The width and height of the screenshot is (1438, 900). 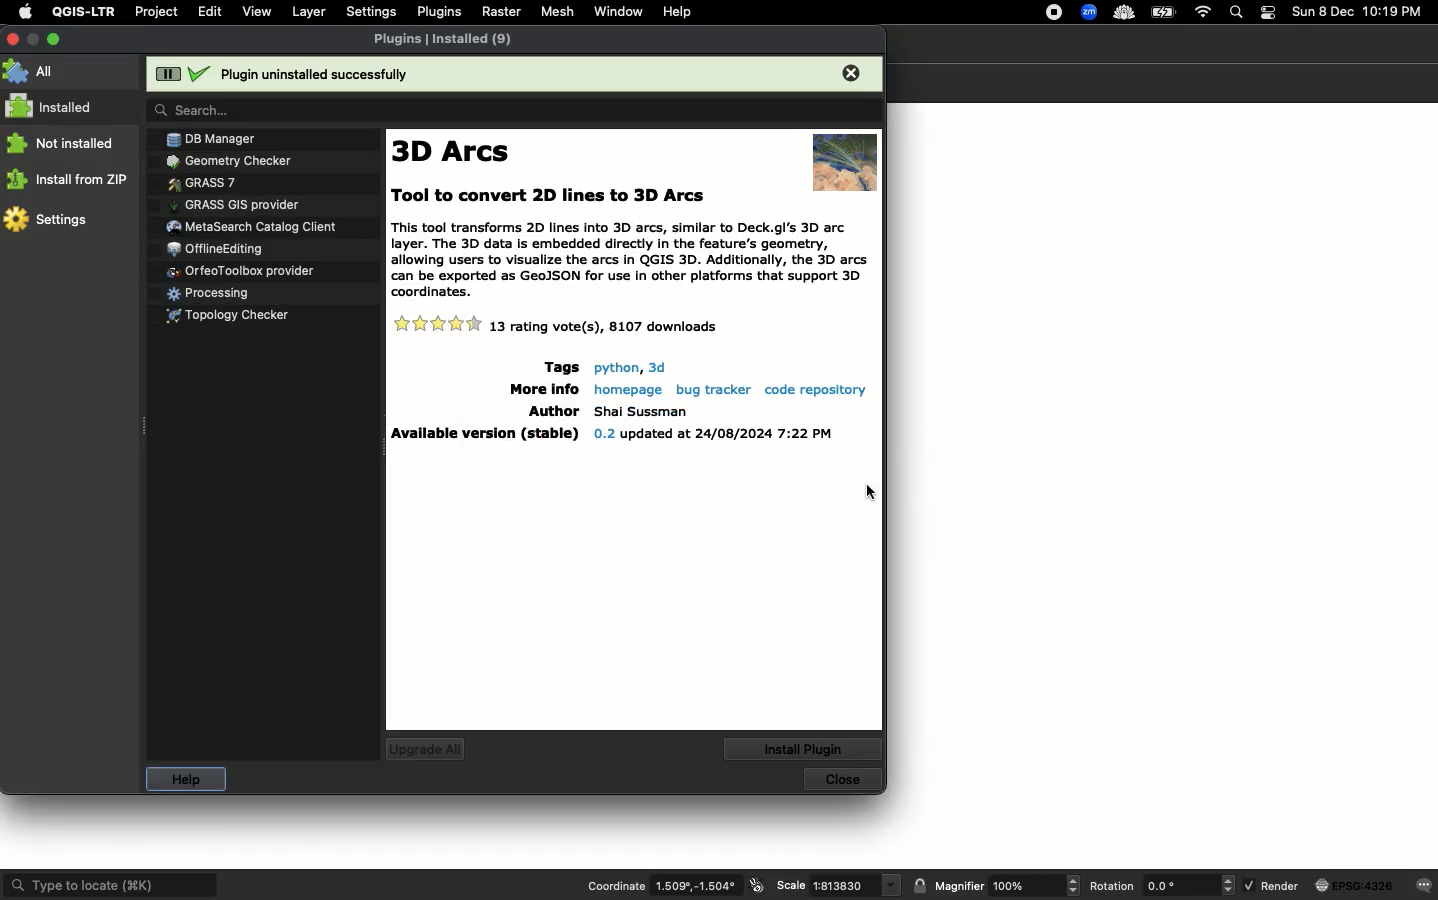 What do you see at coordinates (551, 172) in the screenshot?
I see `text` at bounding box center [551, 172].